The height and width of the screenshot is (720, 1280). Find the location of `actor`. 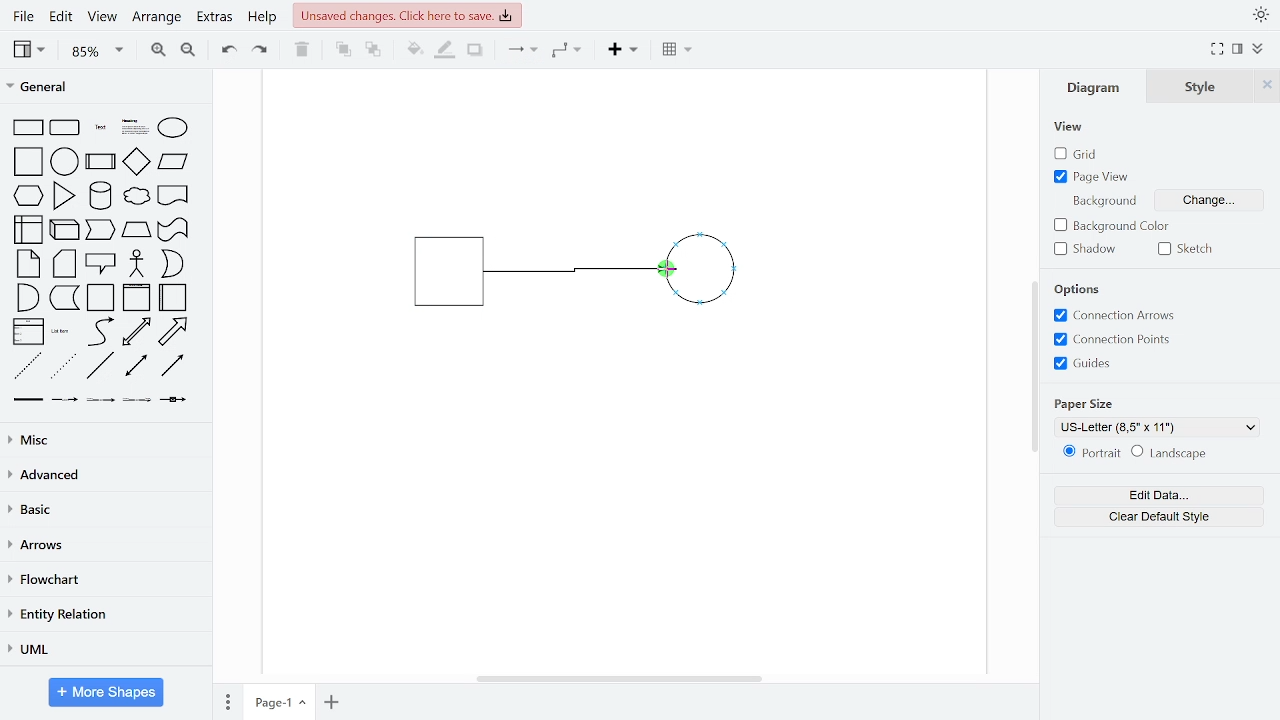

actor is located at coordinates (138, 265).